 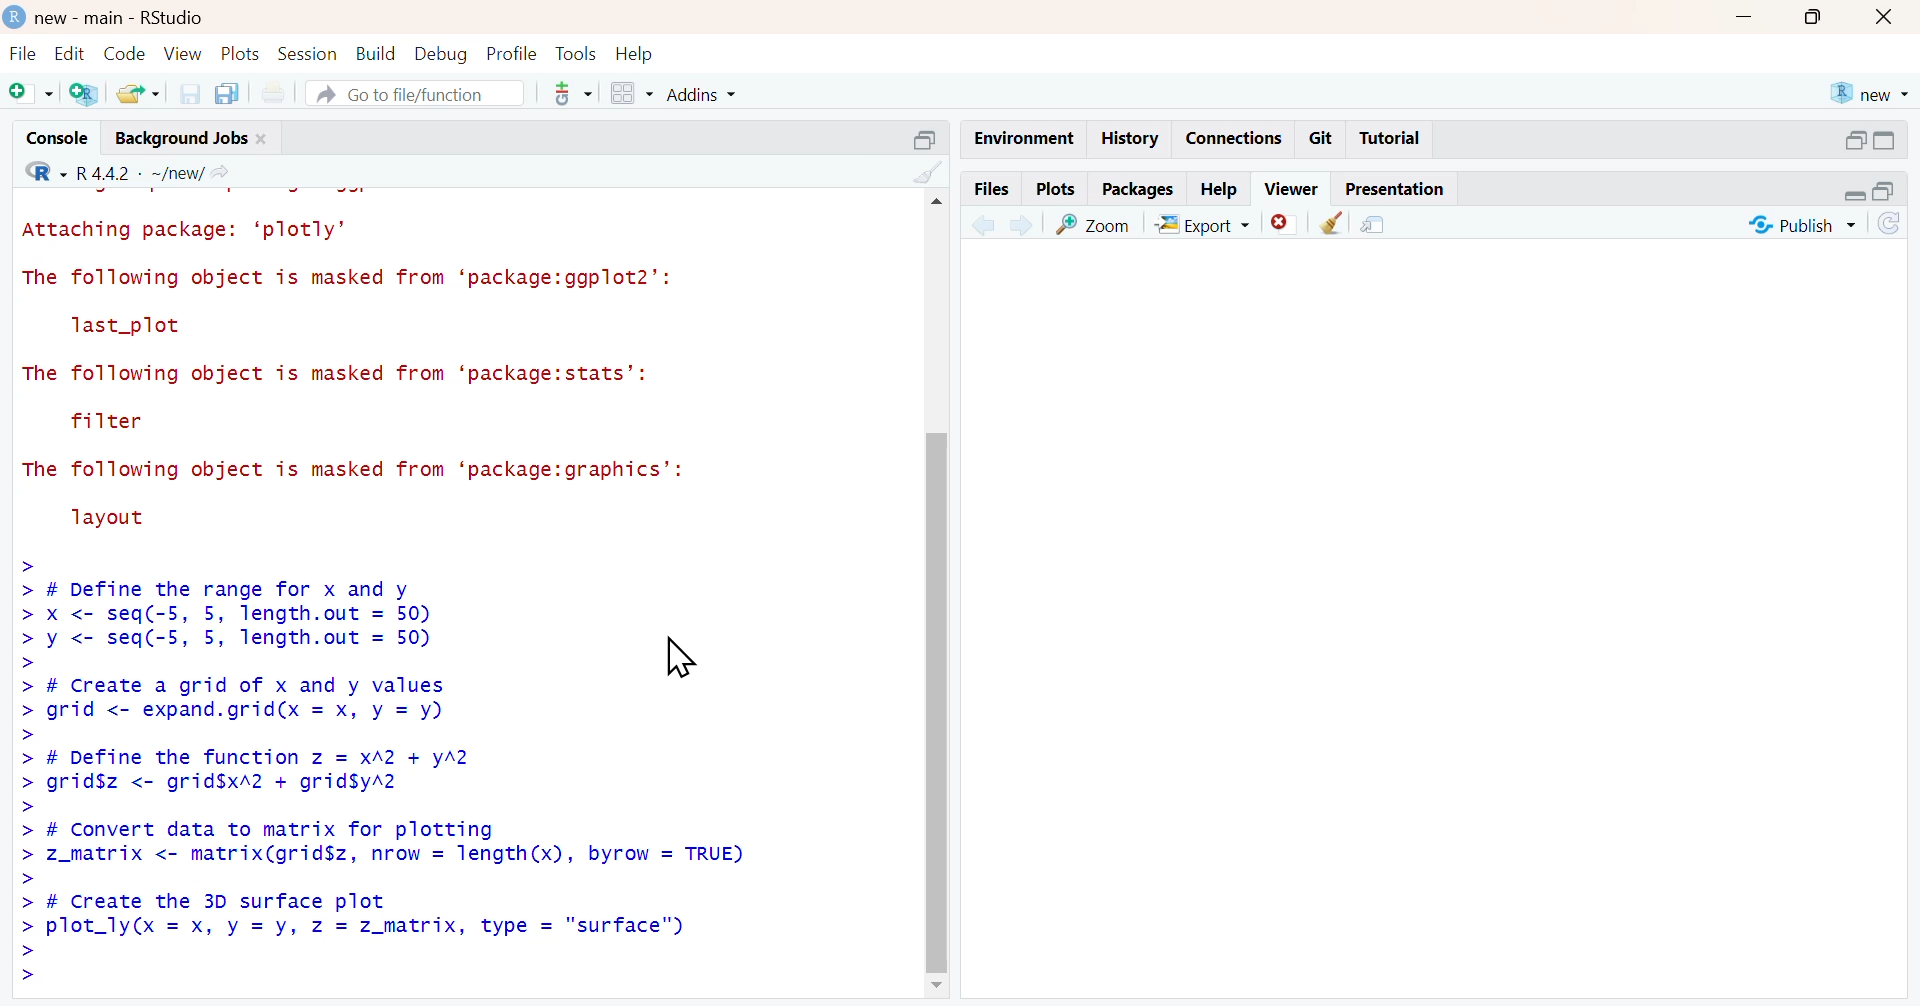 What do you see at coordinates (214, 588) in the screenshot?
I see `# Define the range for X and y ` at bounding box center [214, 588].